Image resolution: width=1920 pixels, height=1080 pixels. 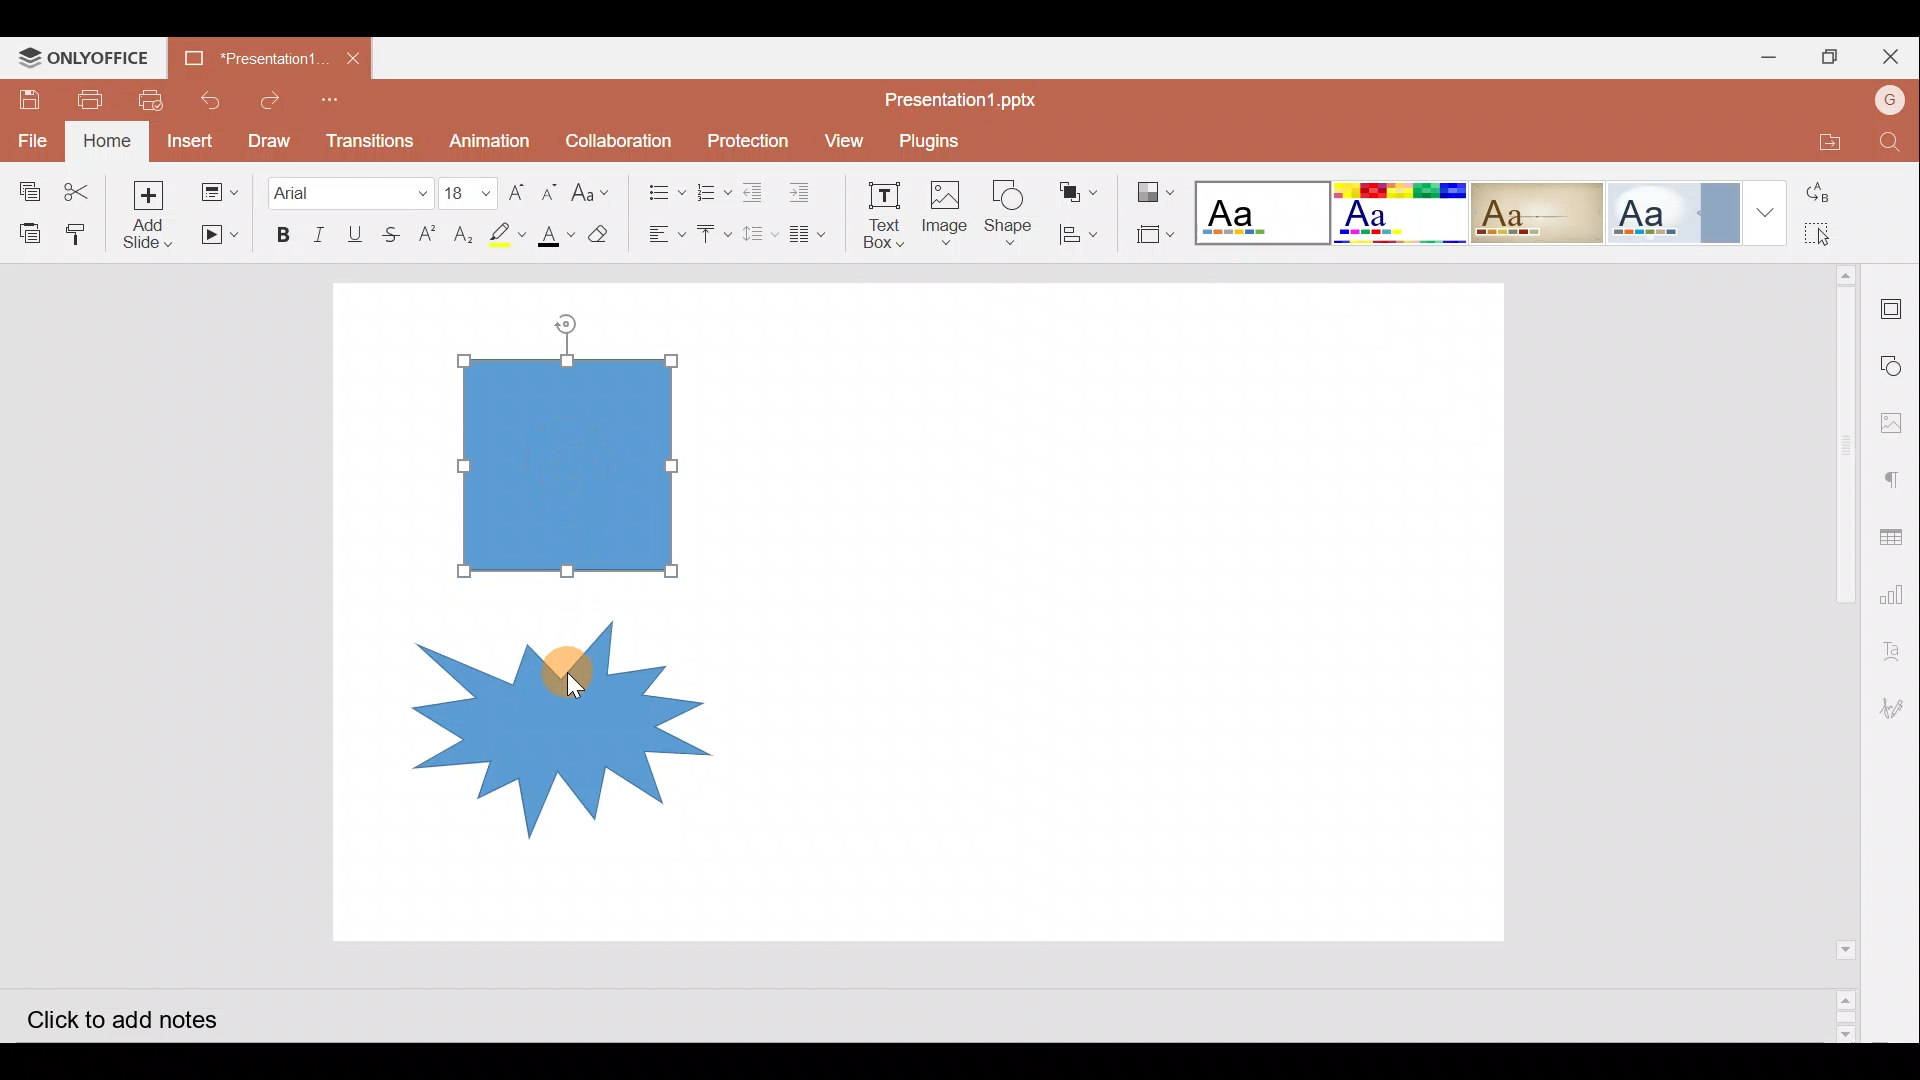 What do you see at coordinates (353, 59) in the screenshot?
I see `Close document` at bounding box center [353, 59].